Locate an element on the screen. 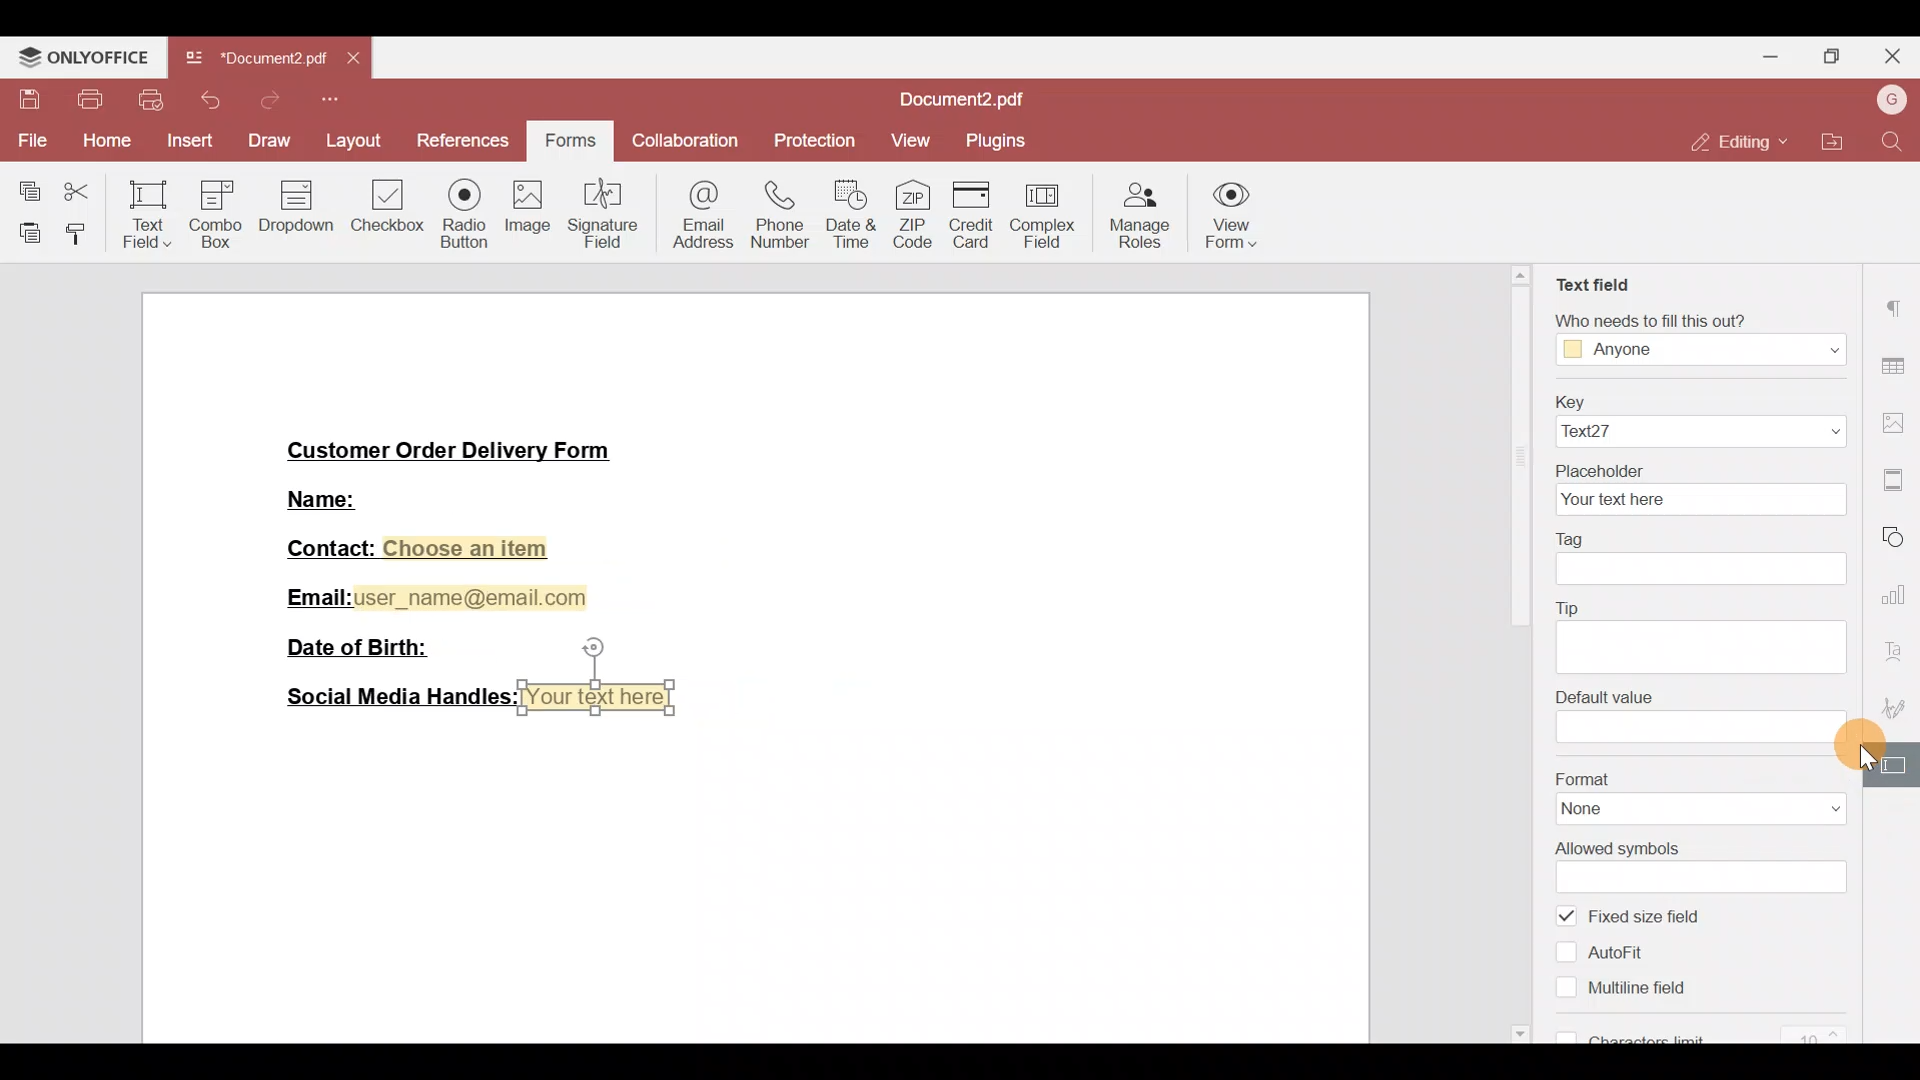  Image settings is located at coordinates (1897, 415).